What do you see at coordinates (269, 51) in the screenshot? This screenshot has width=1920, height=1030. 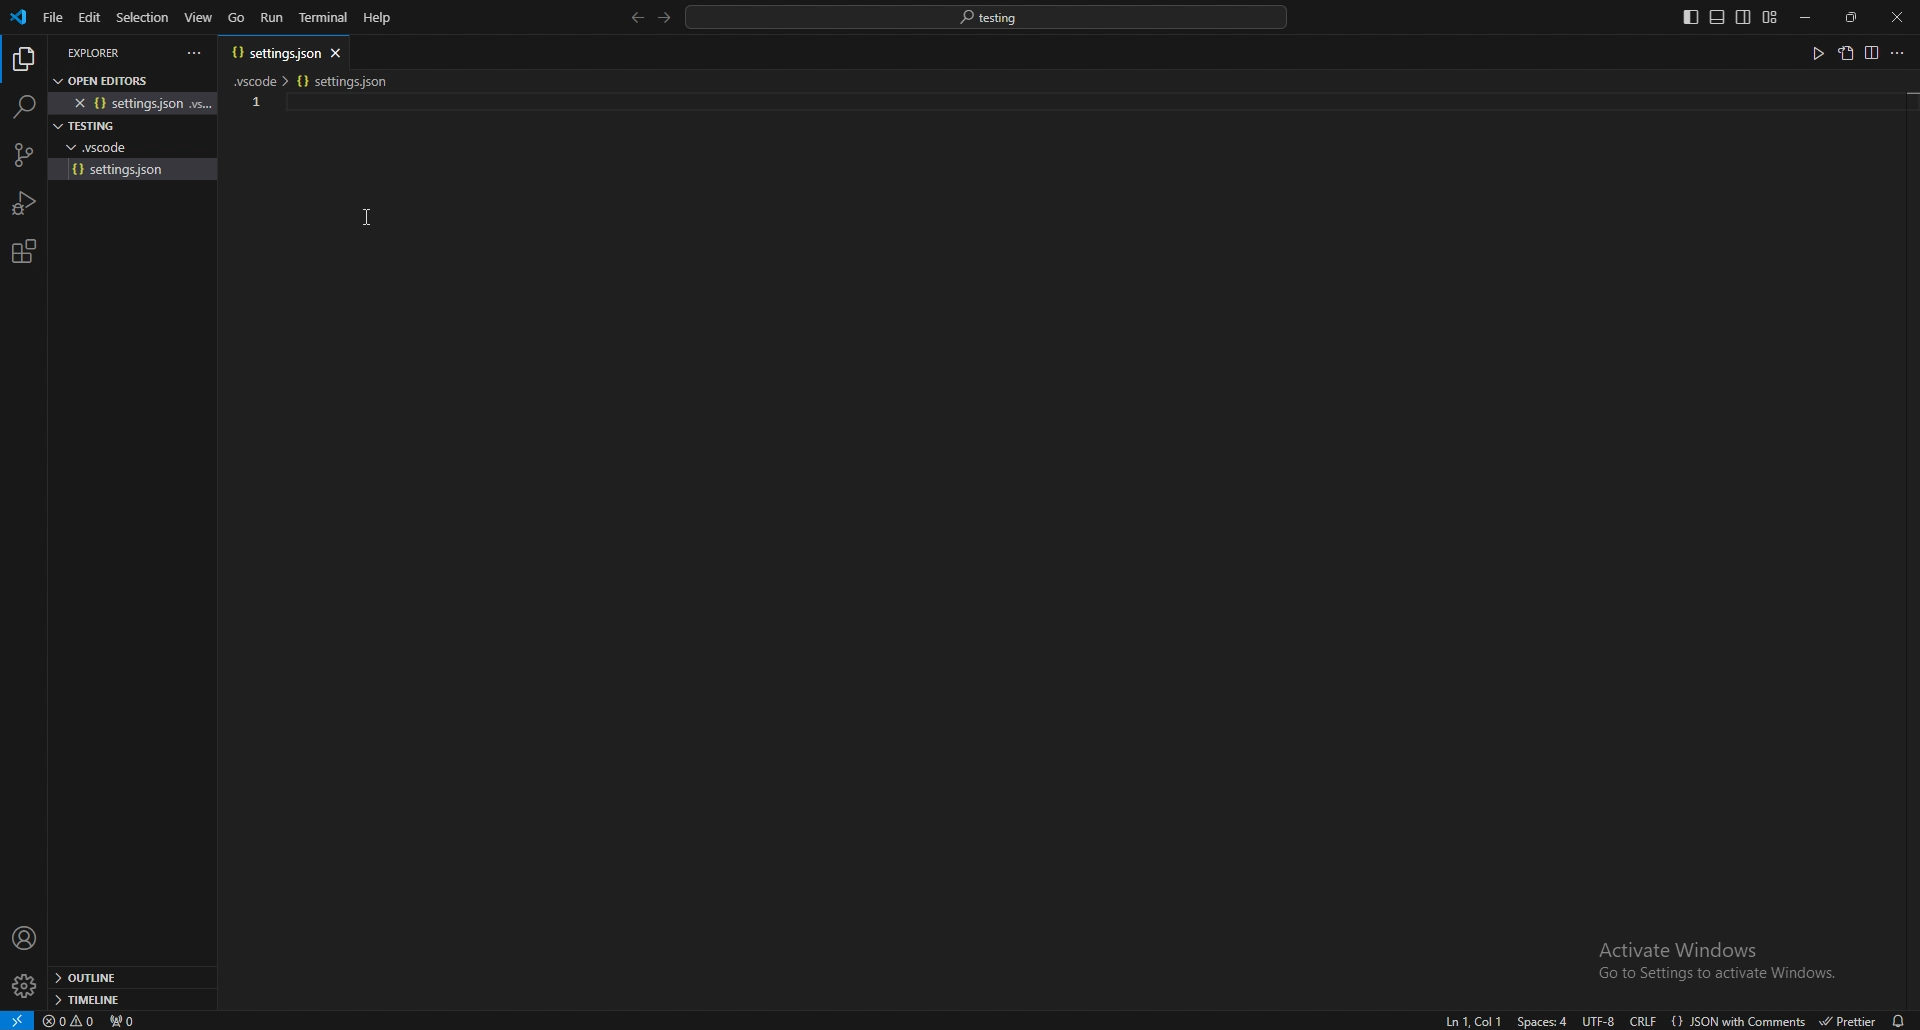 I see `tab` at bounding box center [269, 51].